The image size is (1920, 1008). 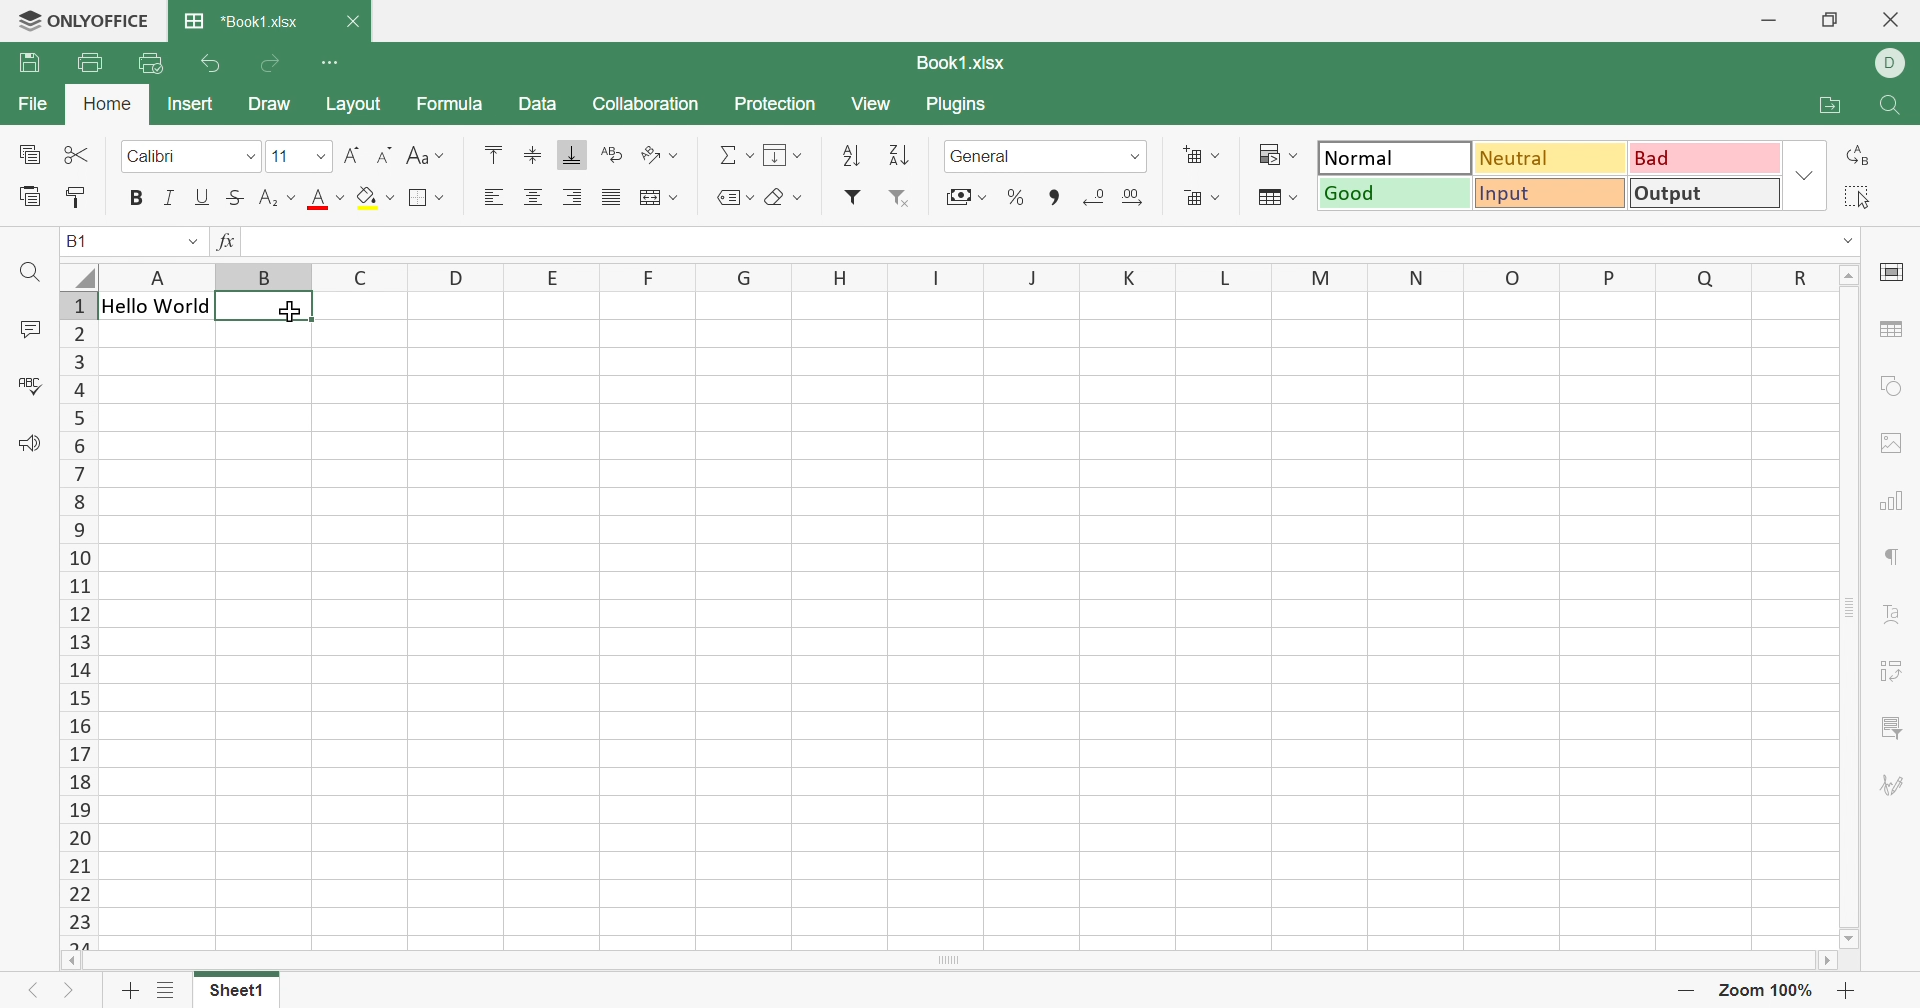 What do you see at coordinates (1890, 330) in the screenshot?
I see `table settings` at bounding box center [1890, 330].